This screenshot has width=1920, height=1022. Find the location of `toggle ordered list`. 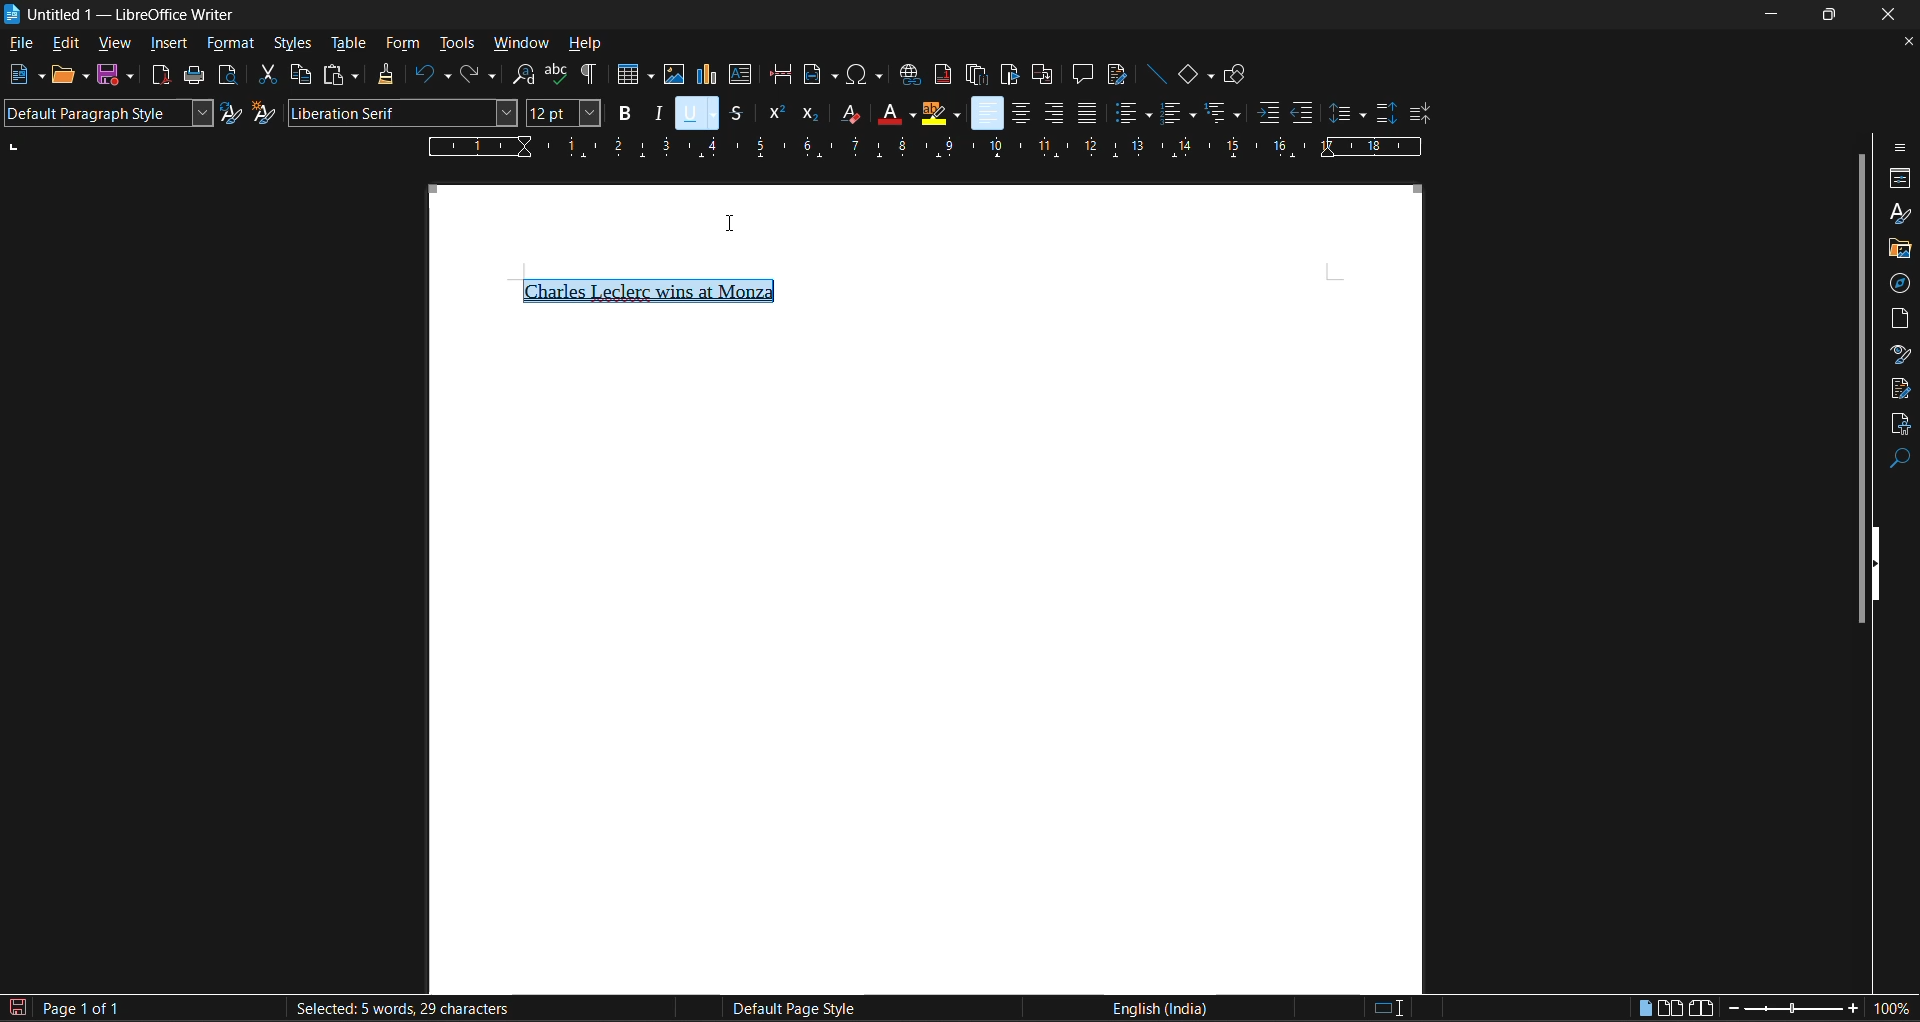

toggle ordered list is located at coordinates (1180, 112).